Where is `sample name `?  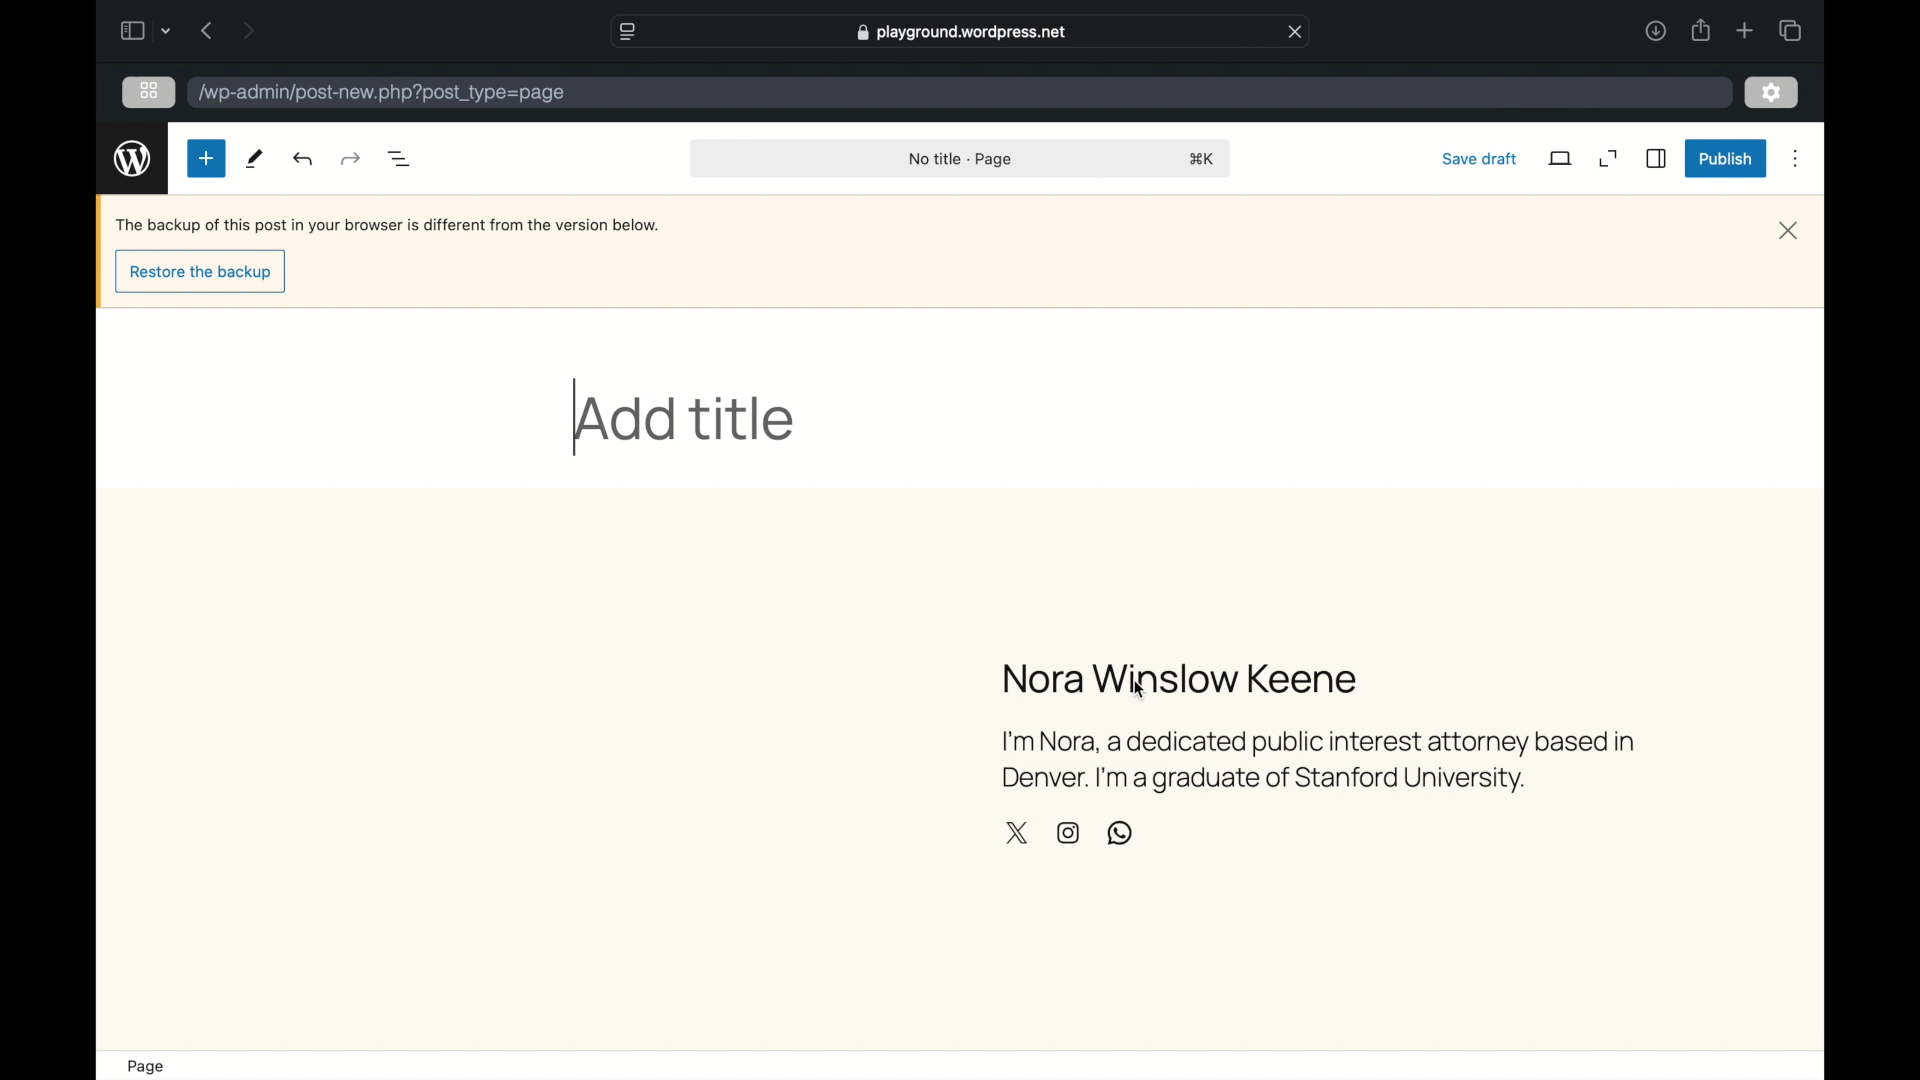 sample name  is located at coordinates (1182, 678).